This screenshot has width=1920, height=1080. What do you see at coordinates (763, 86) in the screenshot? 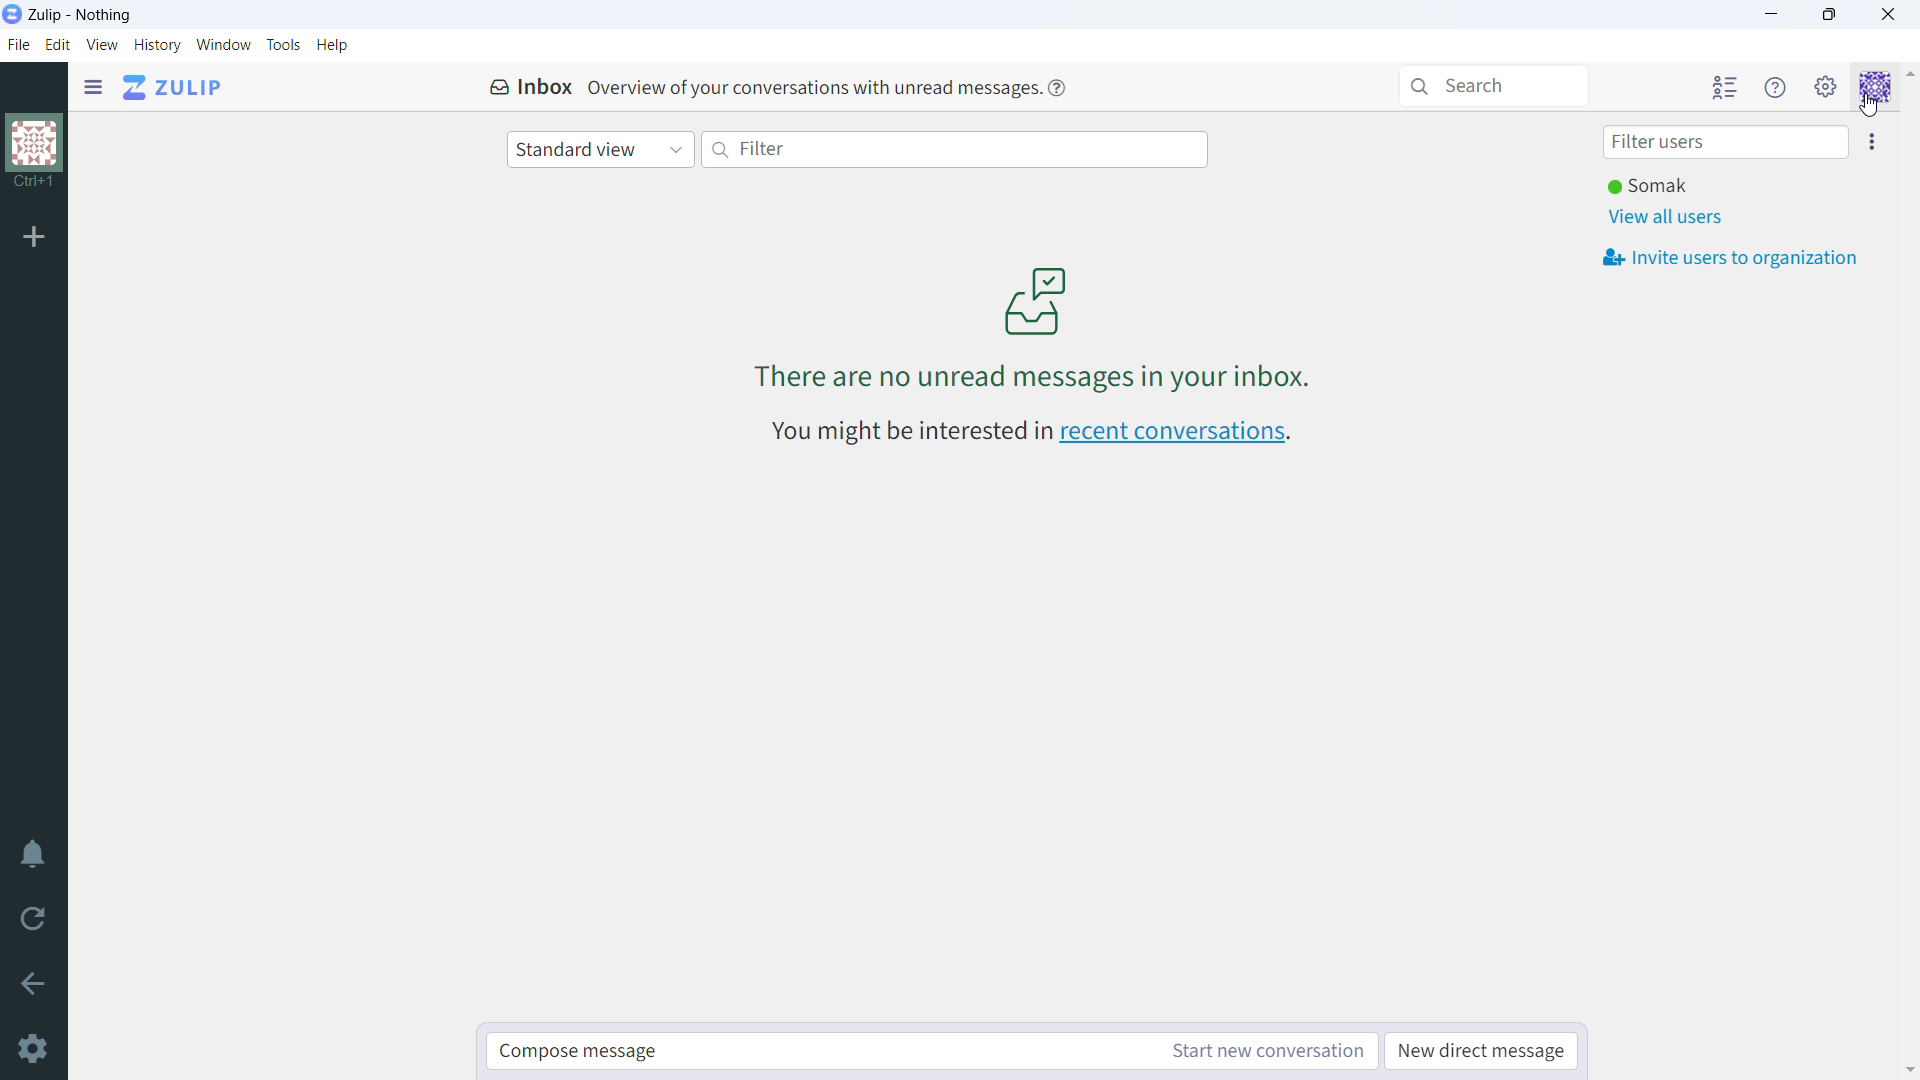
I see `& Inbox Overview of your conversations with unread messages` at bounding box center [763, 86].